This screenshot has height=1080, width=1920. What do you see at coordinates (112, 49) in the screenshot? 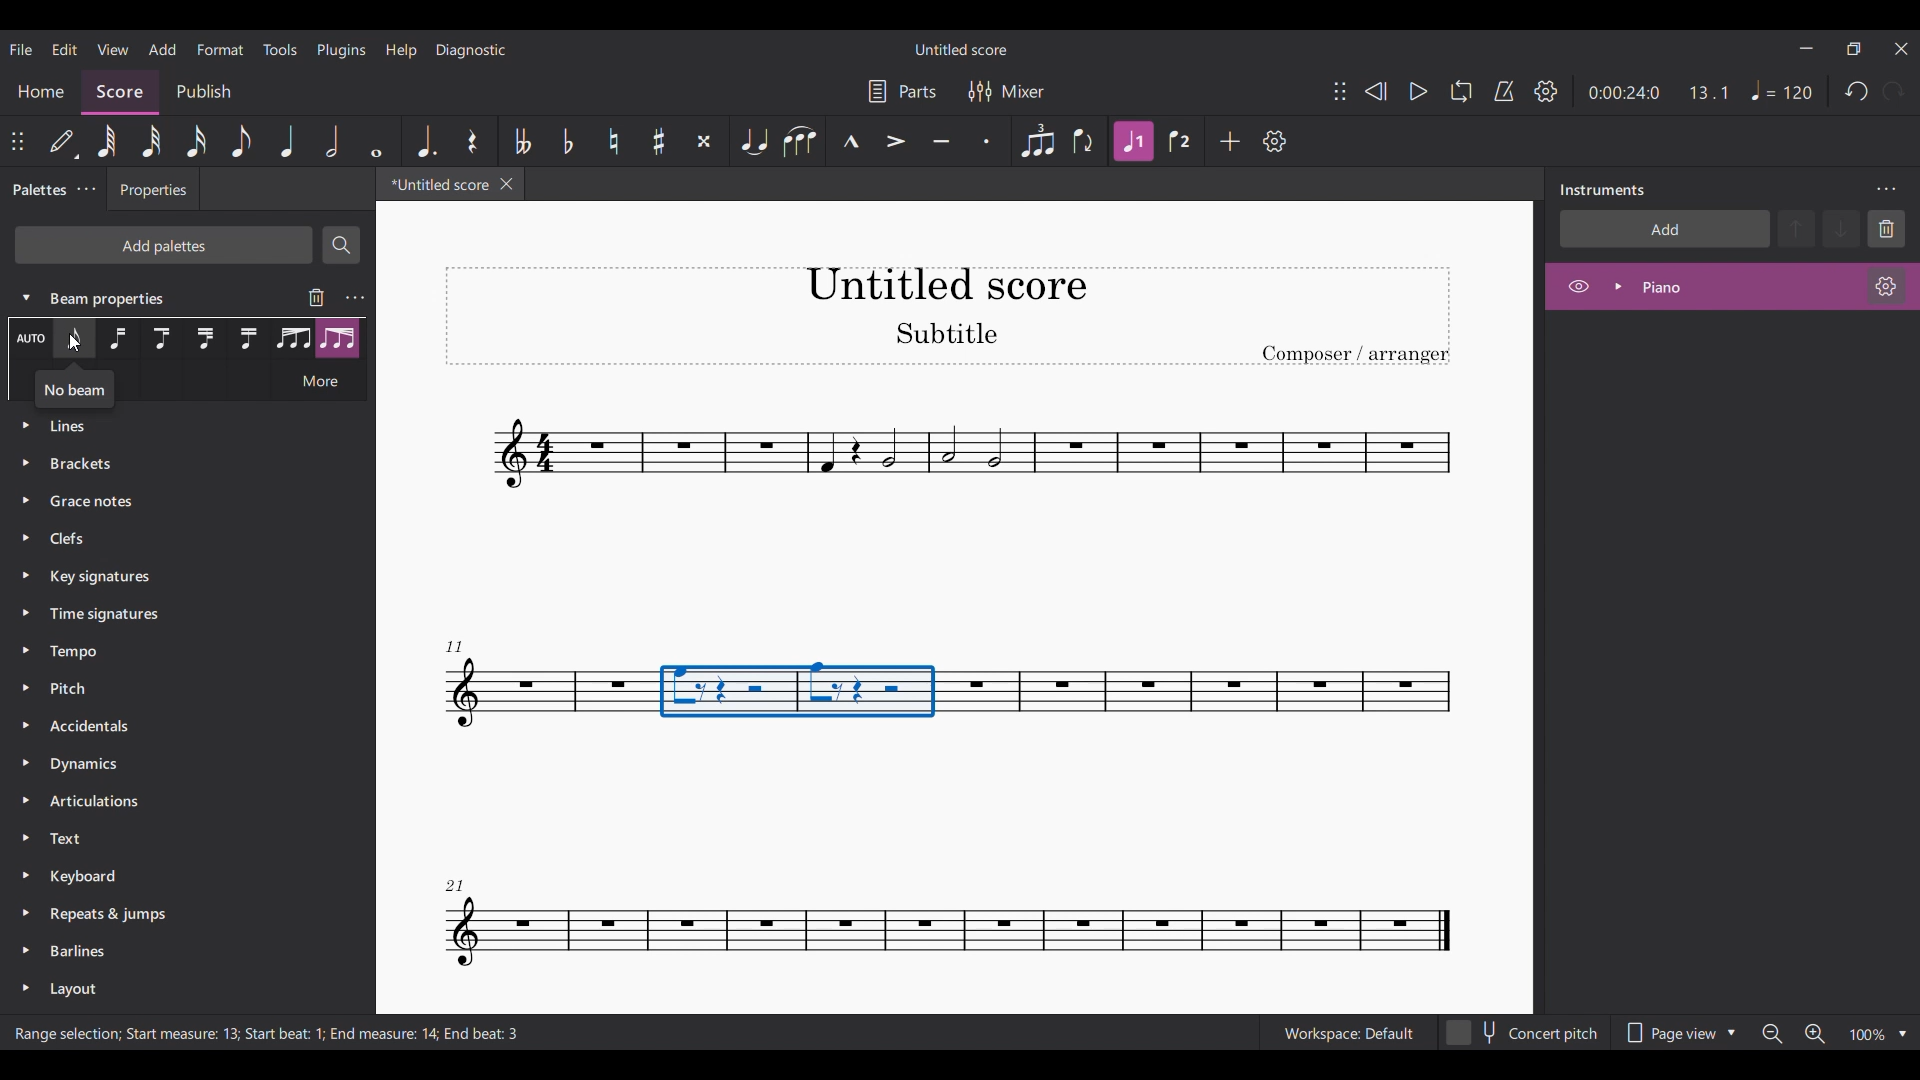
I see `View menu` at bounding box center [112, 49].